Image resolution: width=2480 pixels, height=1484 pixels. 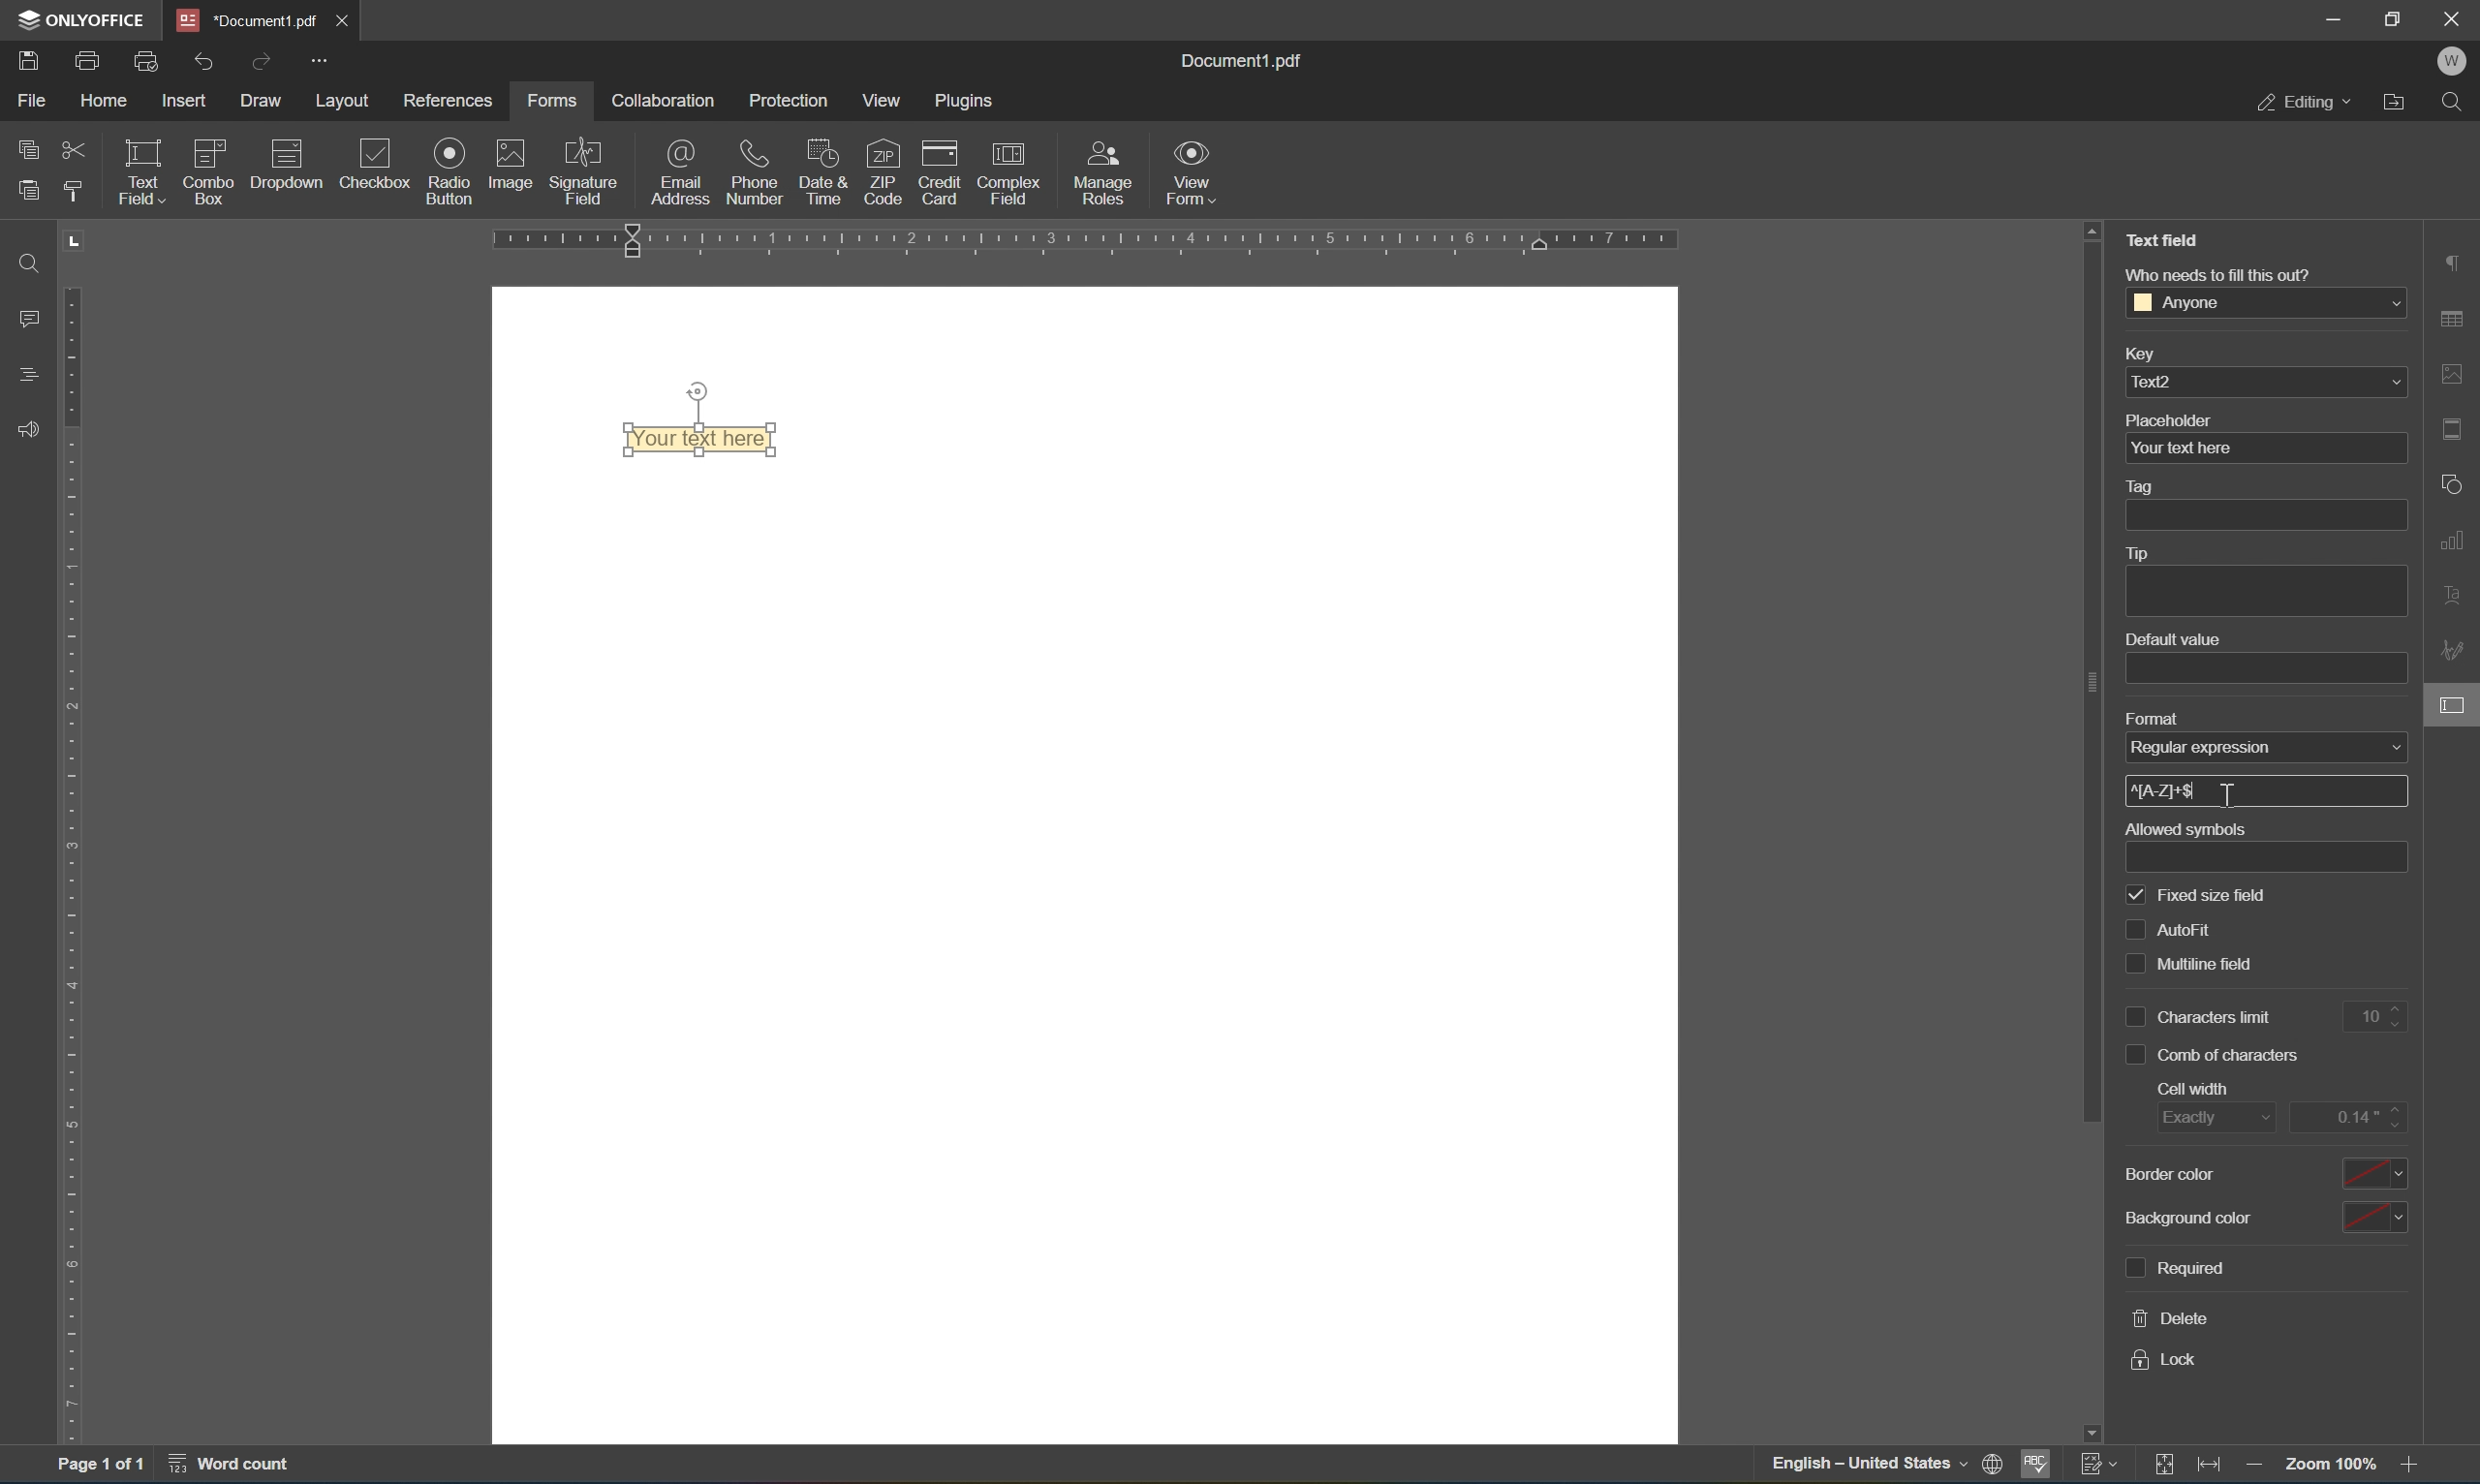 What do you see at coordinates (344, 100) in the screenshot?
I see `layout` at bounding box center [344, 100].